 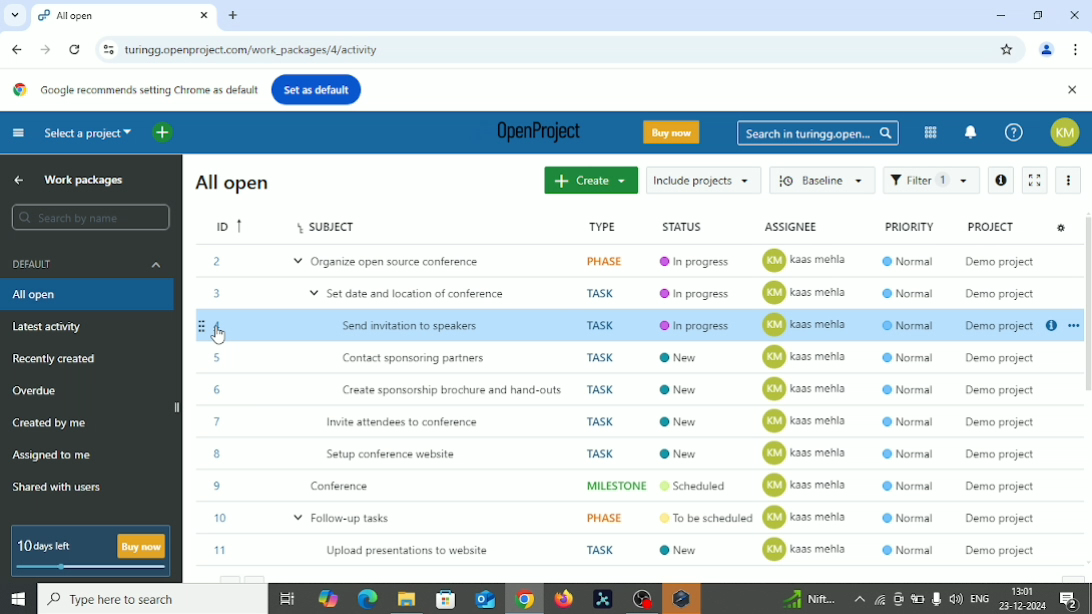 What do you see at coordinates (858, 599) in the screenshot?
I see `More` at bounding box center [858, 599].